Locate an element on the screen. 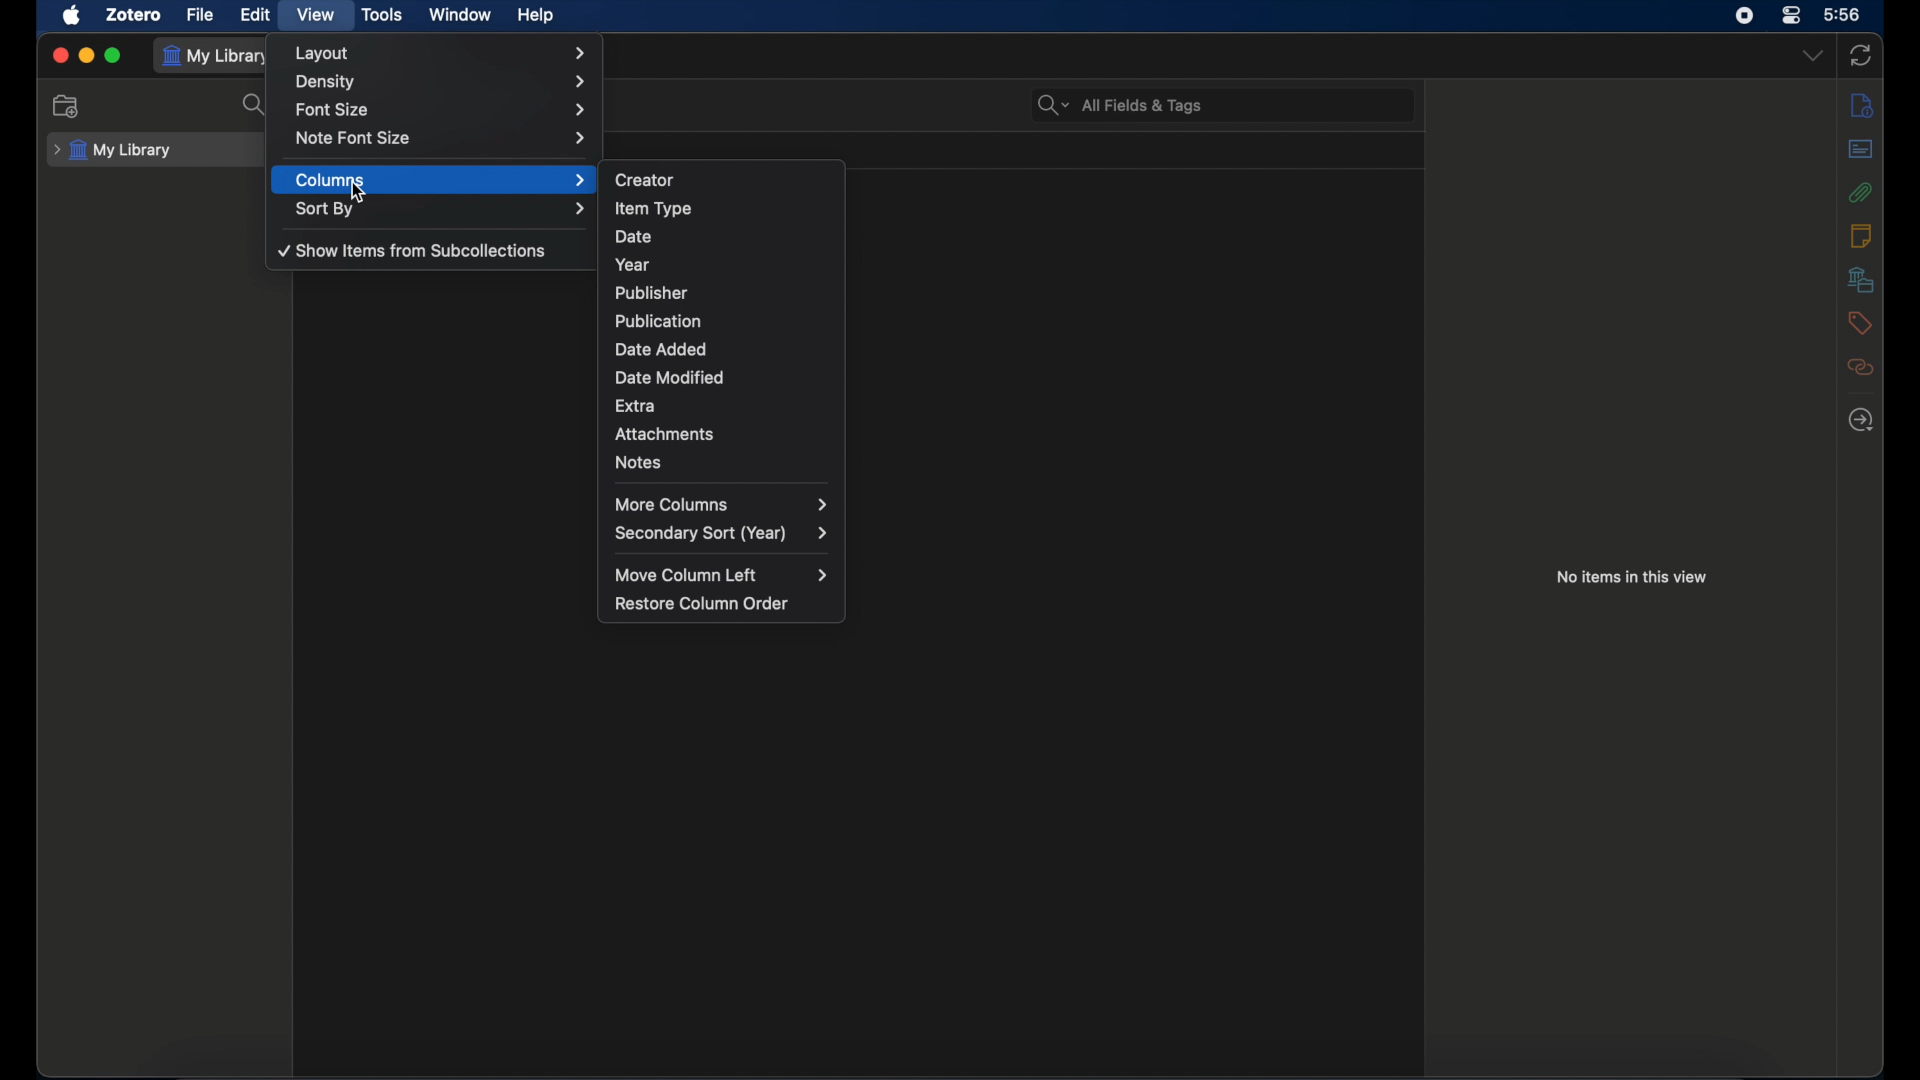 The width and height of the screenshot is (1920, 1080). time is located at coordinates (1843, 15).